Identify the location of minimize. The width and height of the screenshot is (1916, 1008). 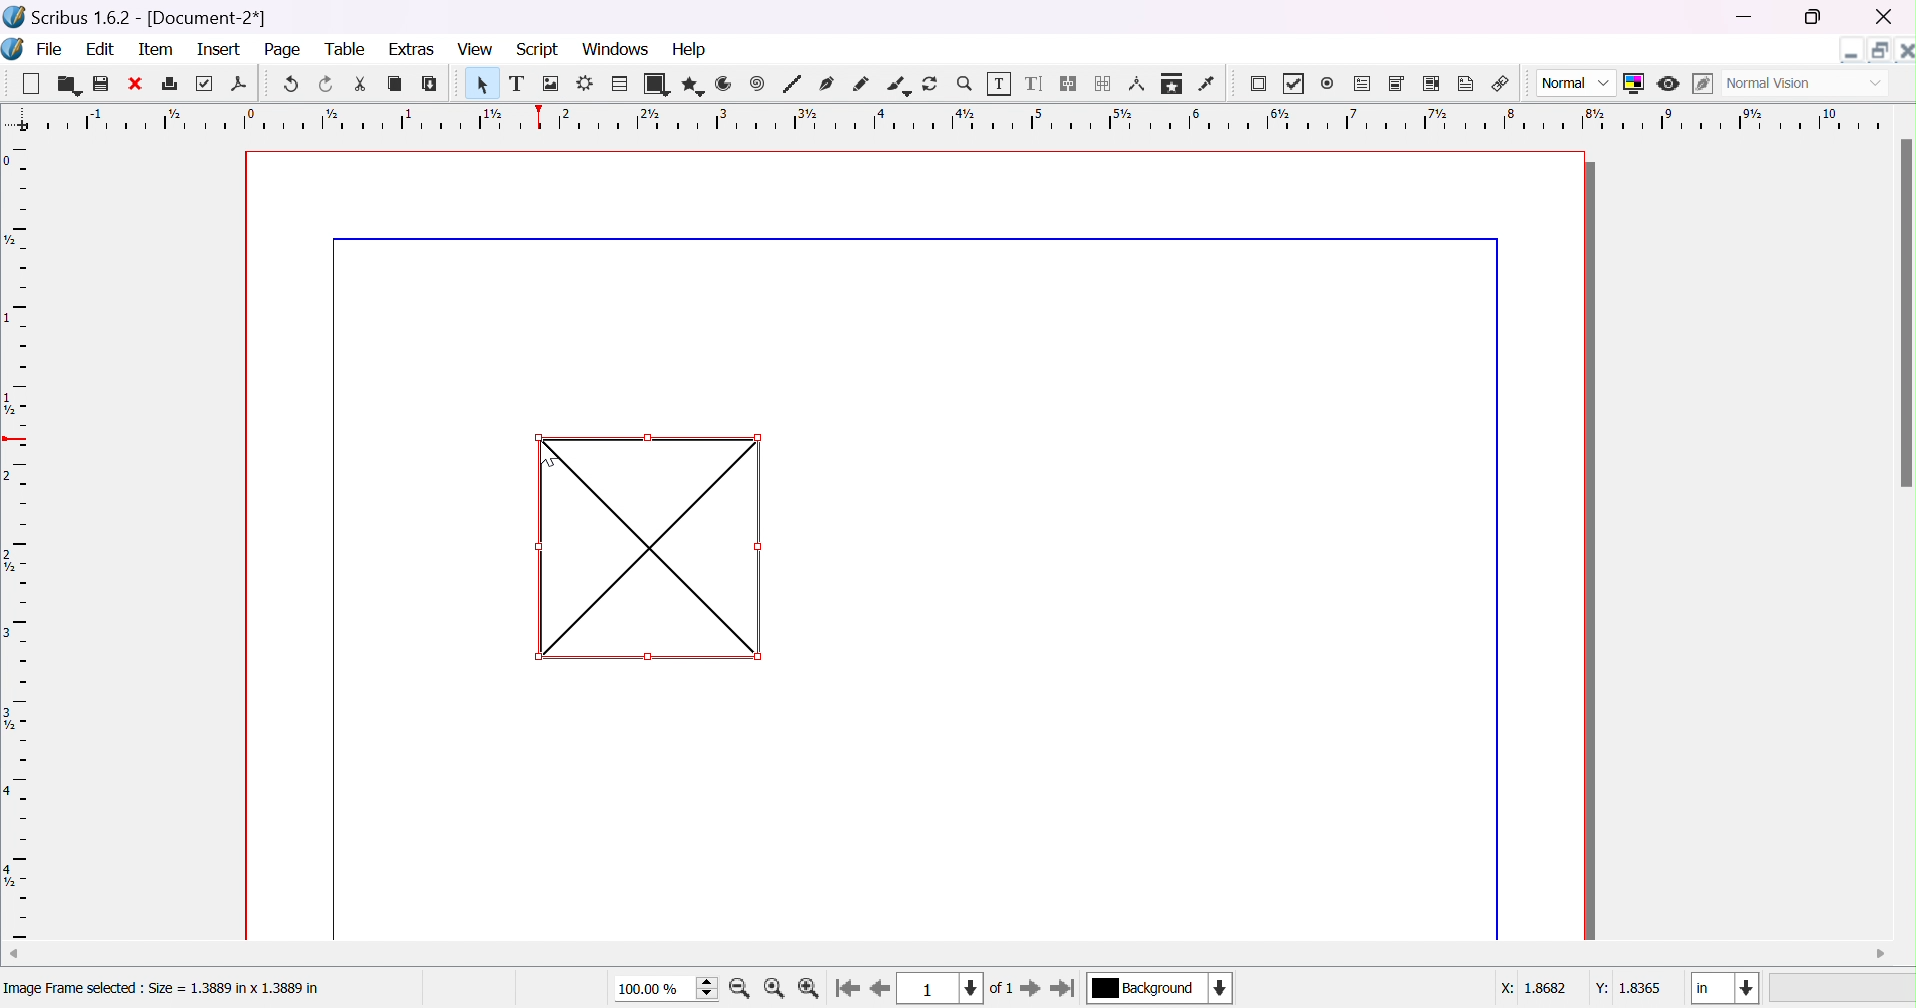
(1852, 50).